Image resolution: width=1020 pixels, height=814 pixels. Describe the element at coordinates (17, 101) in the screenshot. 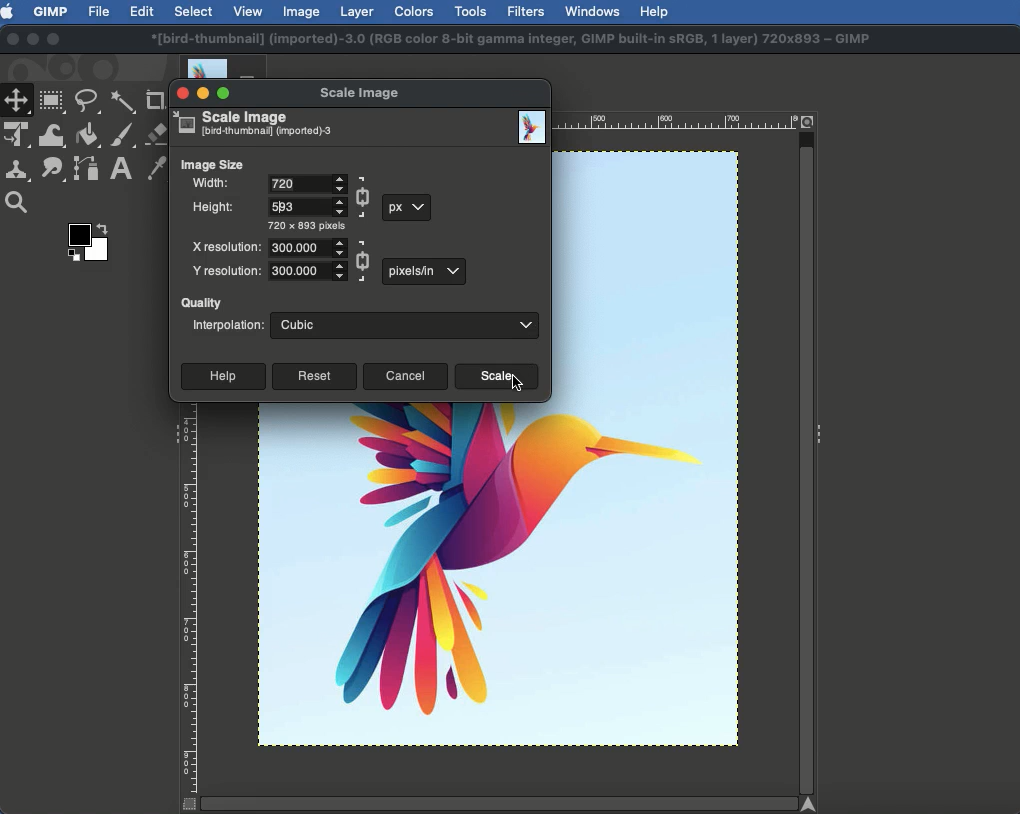

I see `Move tool` at that location.